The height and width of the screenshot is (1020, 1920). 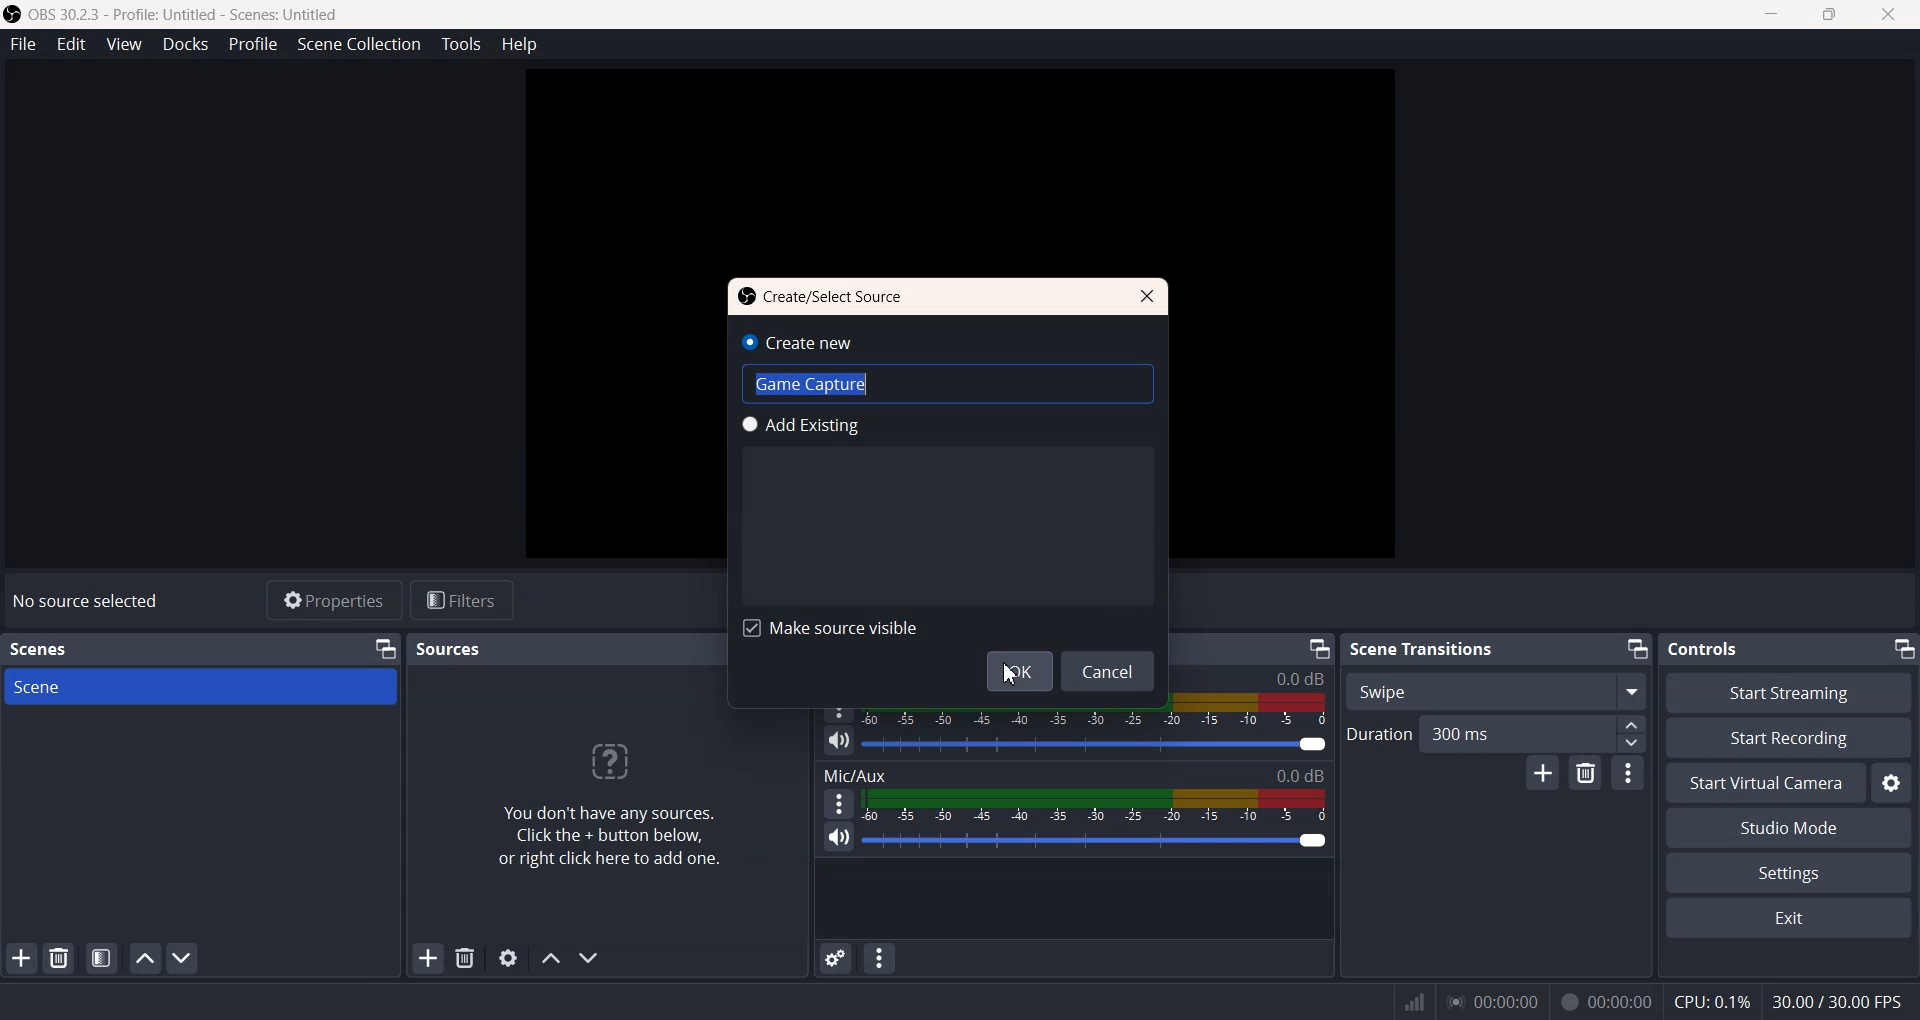 I want to click on Text, so click(x=1424, y=650).